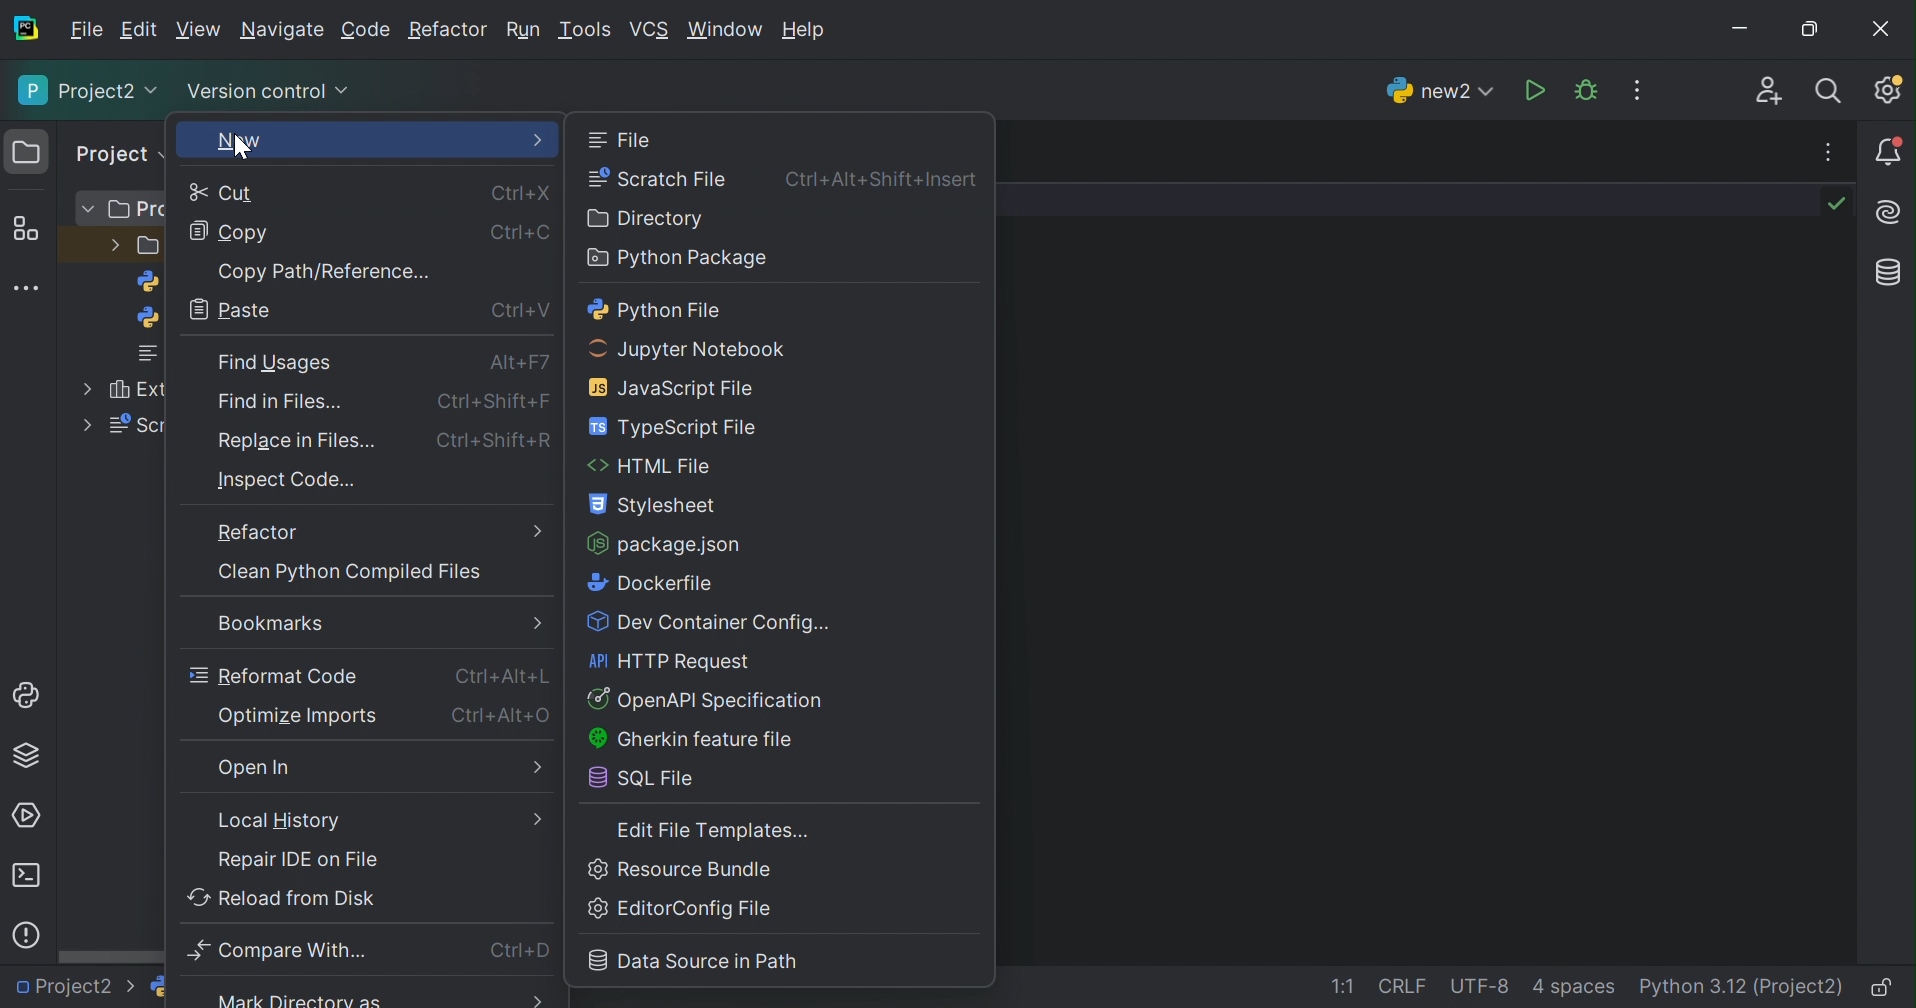  I want to click on Structure, so click(26, 229).